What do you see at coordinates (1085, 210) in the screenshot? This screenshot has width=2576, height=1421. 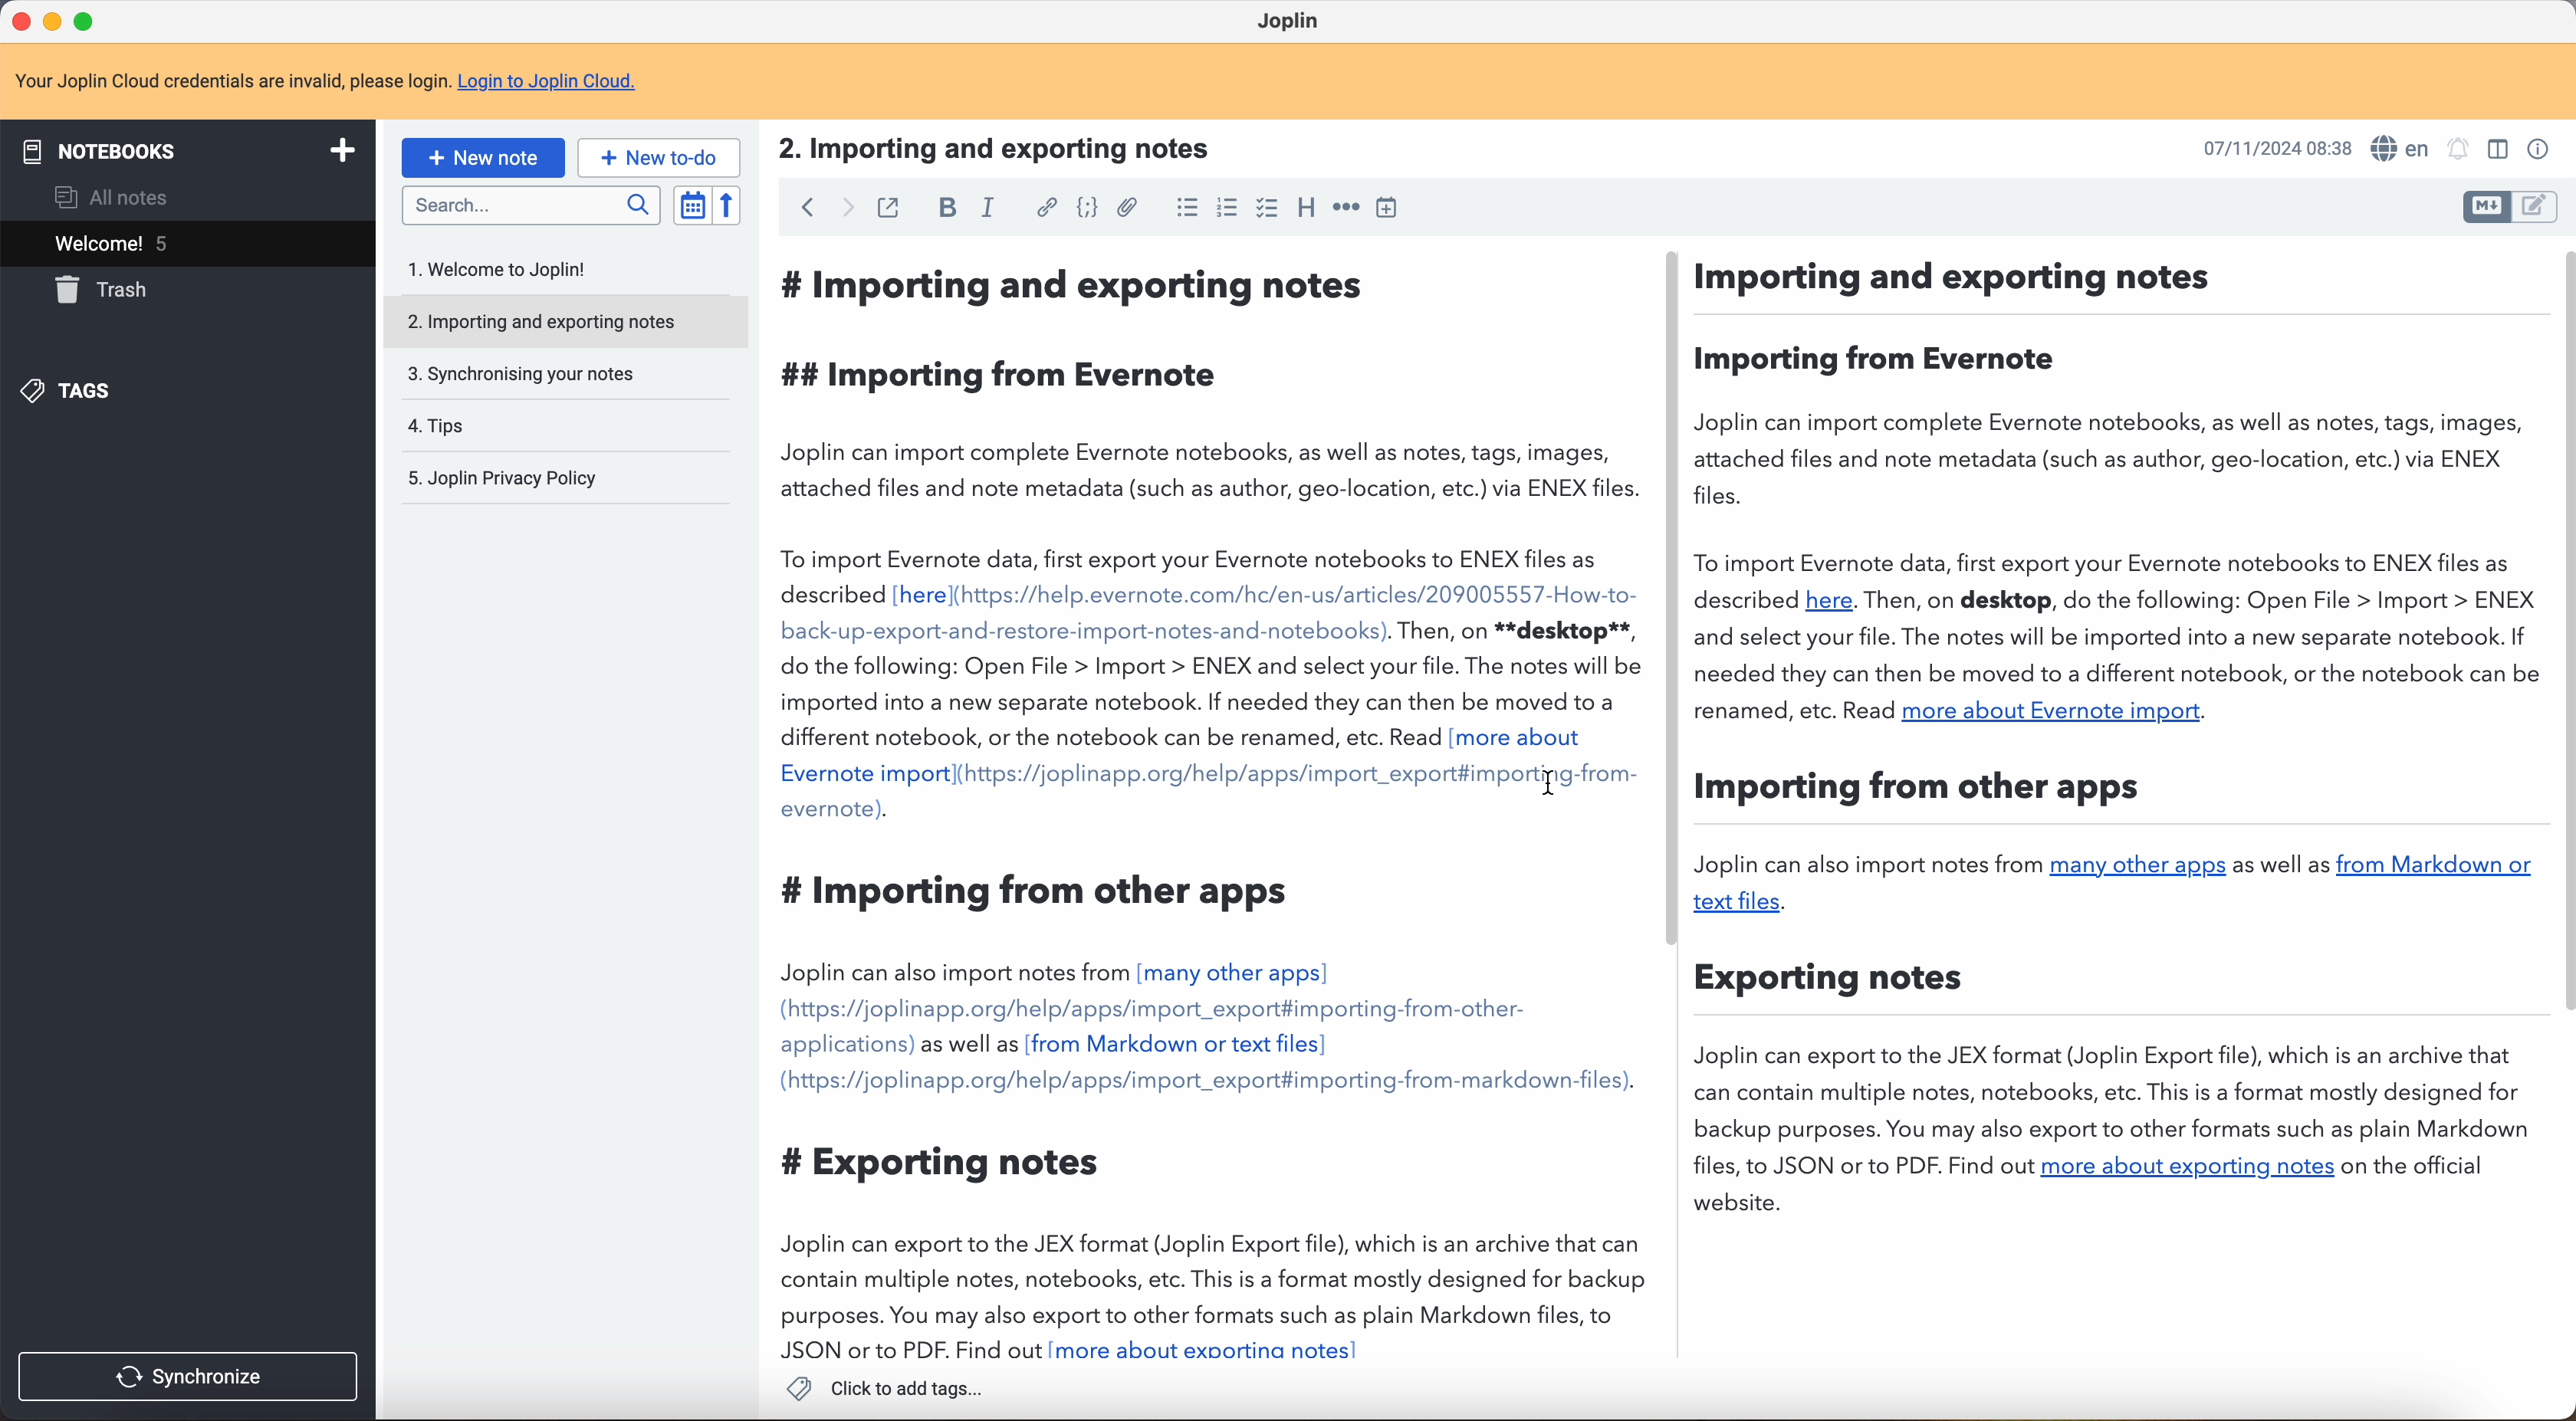 I see `code` at bounding box center [1085, 210].